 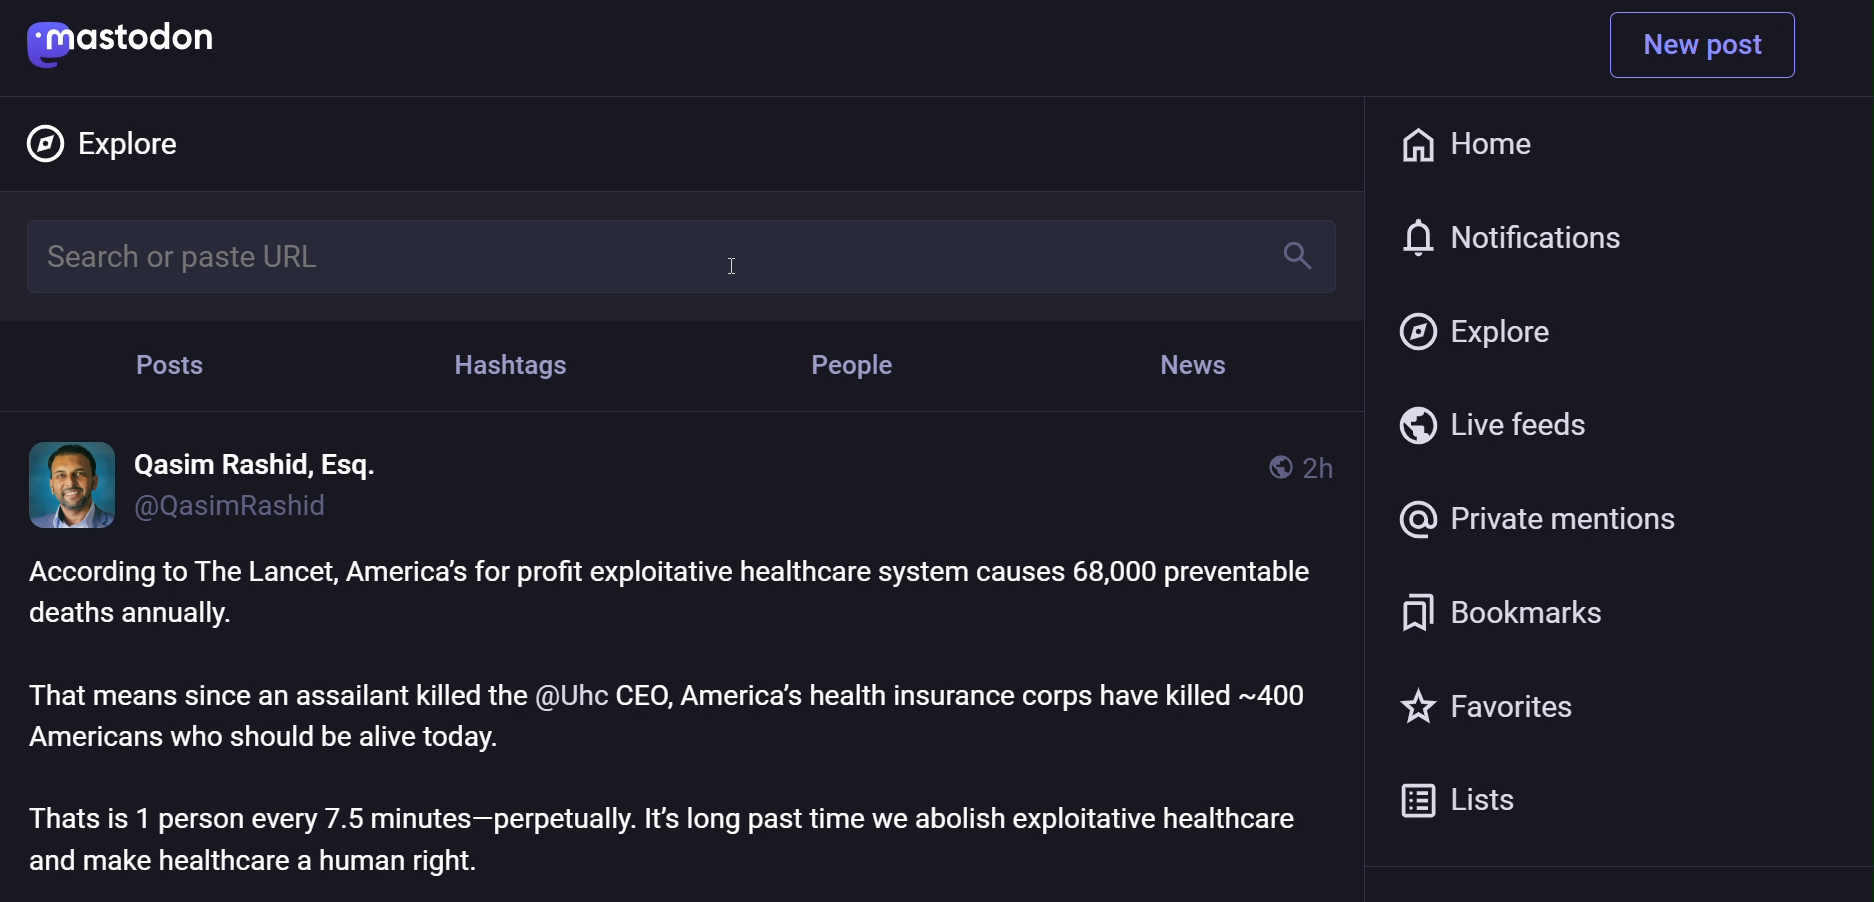 What do you see at coordinates (1293, 257) in the screenshot?
I see `search` at bounding box center [1293, 257].